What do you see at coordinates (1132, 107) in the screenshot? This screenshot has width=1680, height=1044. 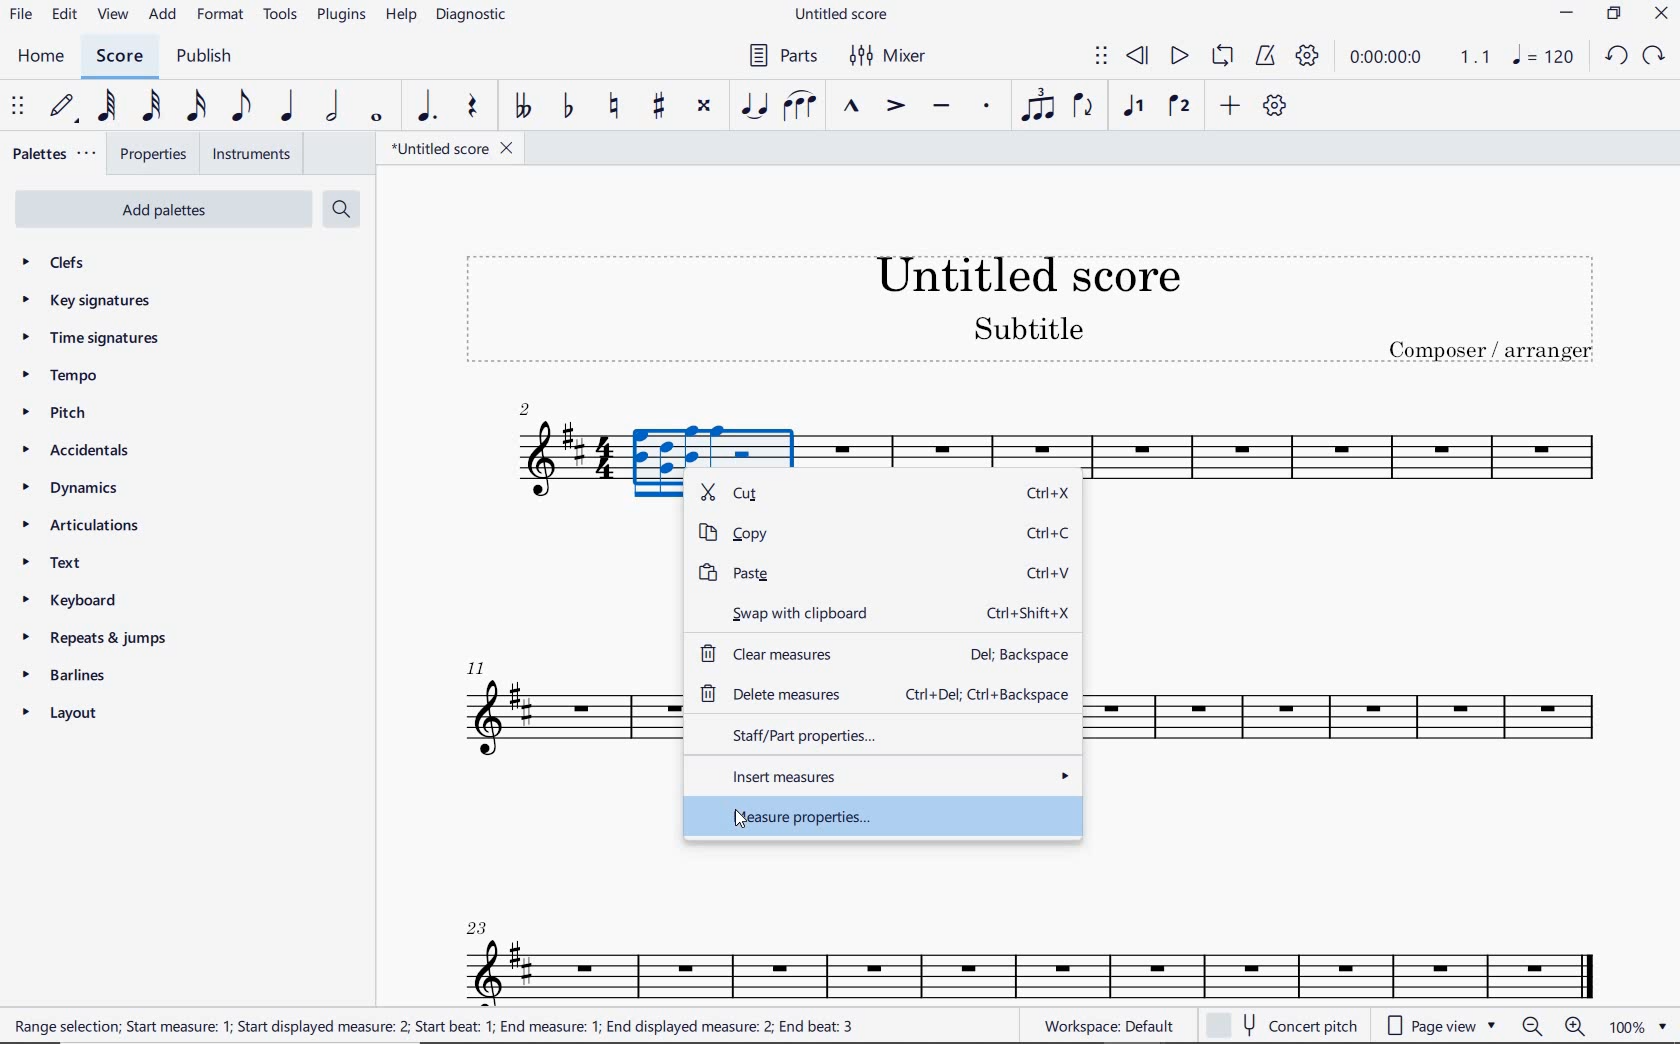 I see `VOICE 1` at bounding box center [1132, 107].